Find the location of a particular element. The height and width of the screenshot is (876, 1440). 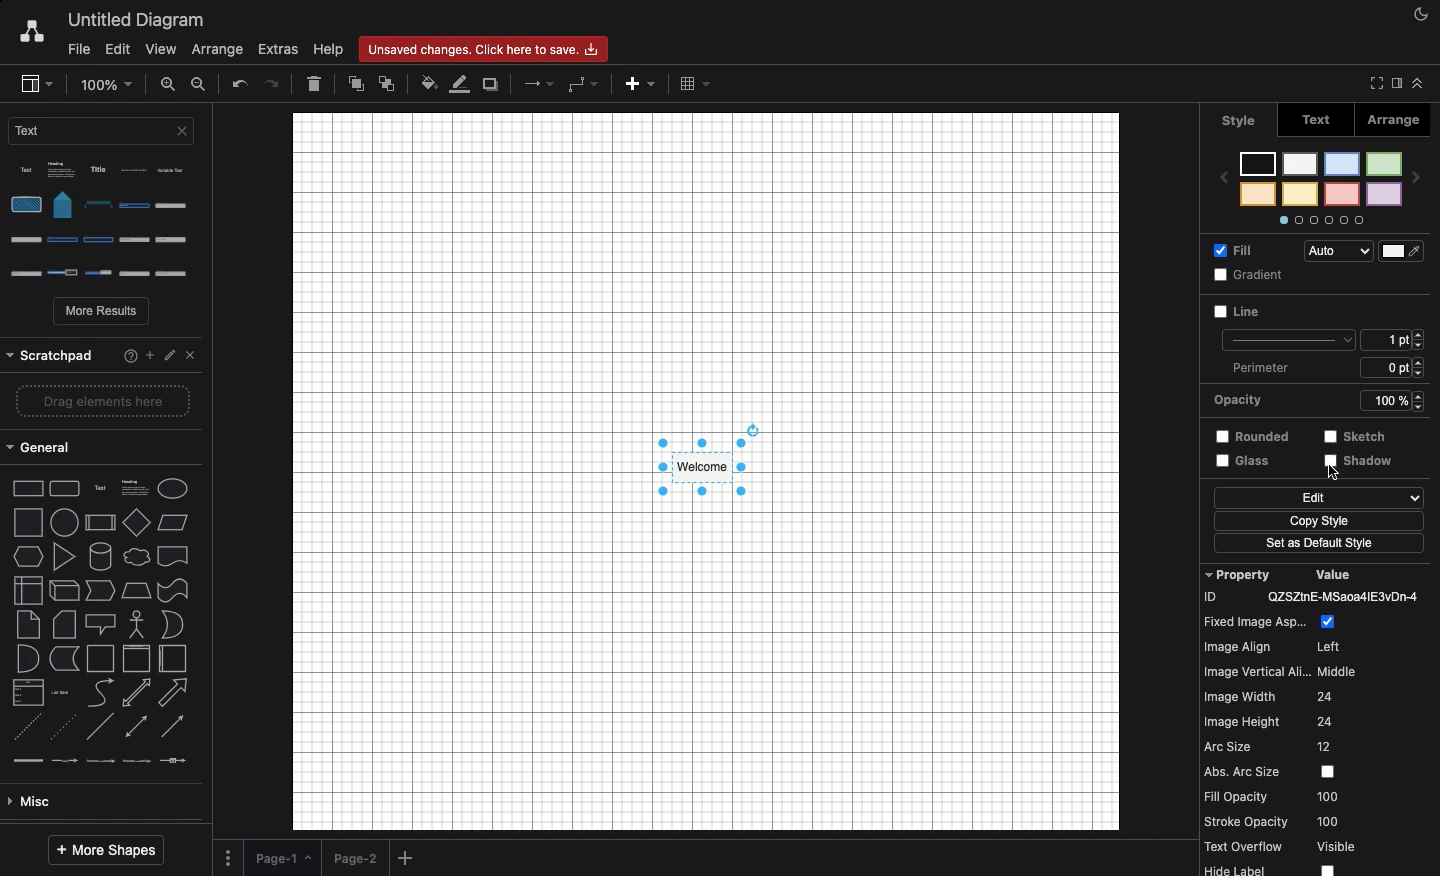

Options is located at coordinates (228, 856).